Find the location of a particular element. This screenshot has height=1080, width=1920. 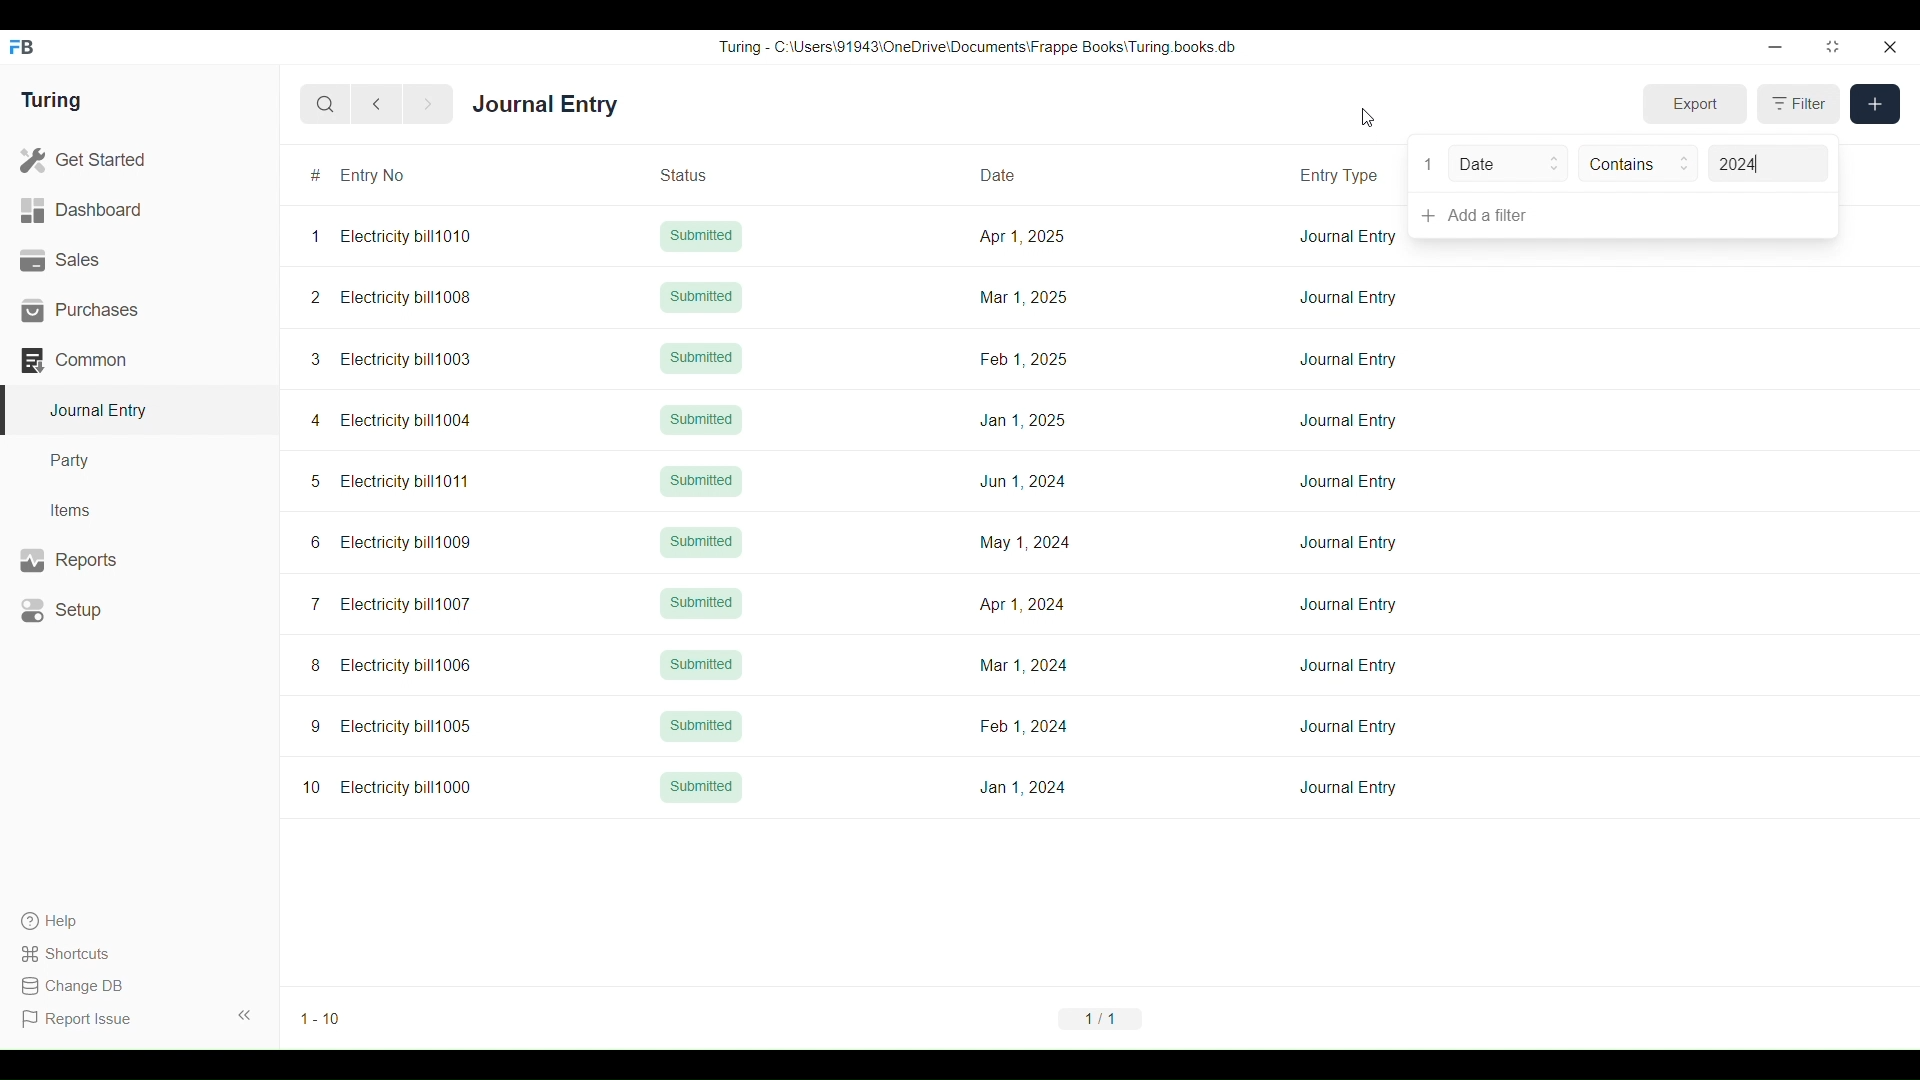

Change DB is located at coordinates (77, 986).